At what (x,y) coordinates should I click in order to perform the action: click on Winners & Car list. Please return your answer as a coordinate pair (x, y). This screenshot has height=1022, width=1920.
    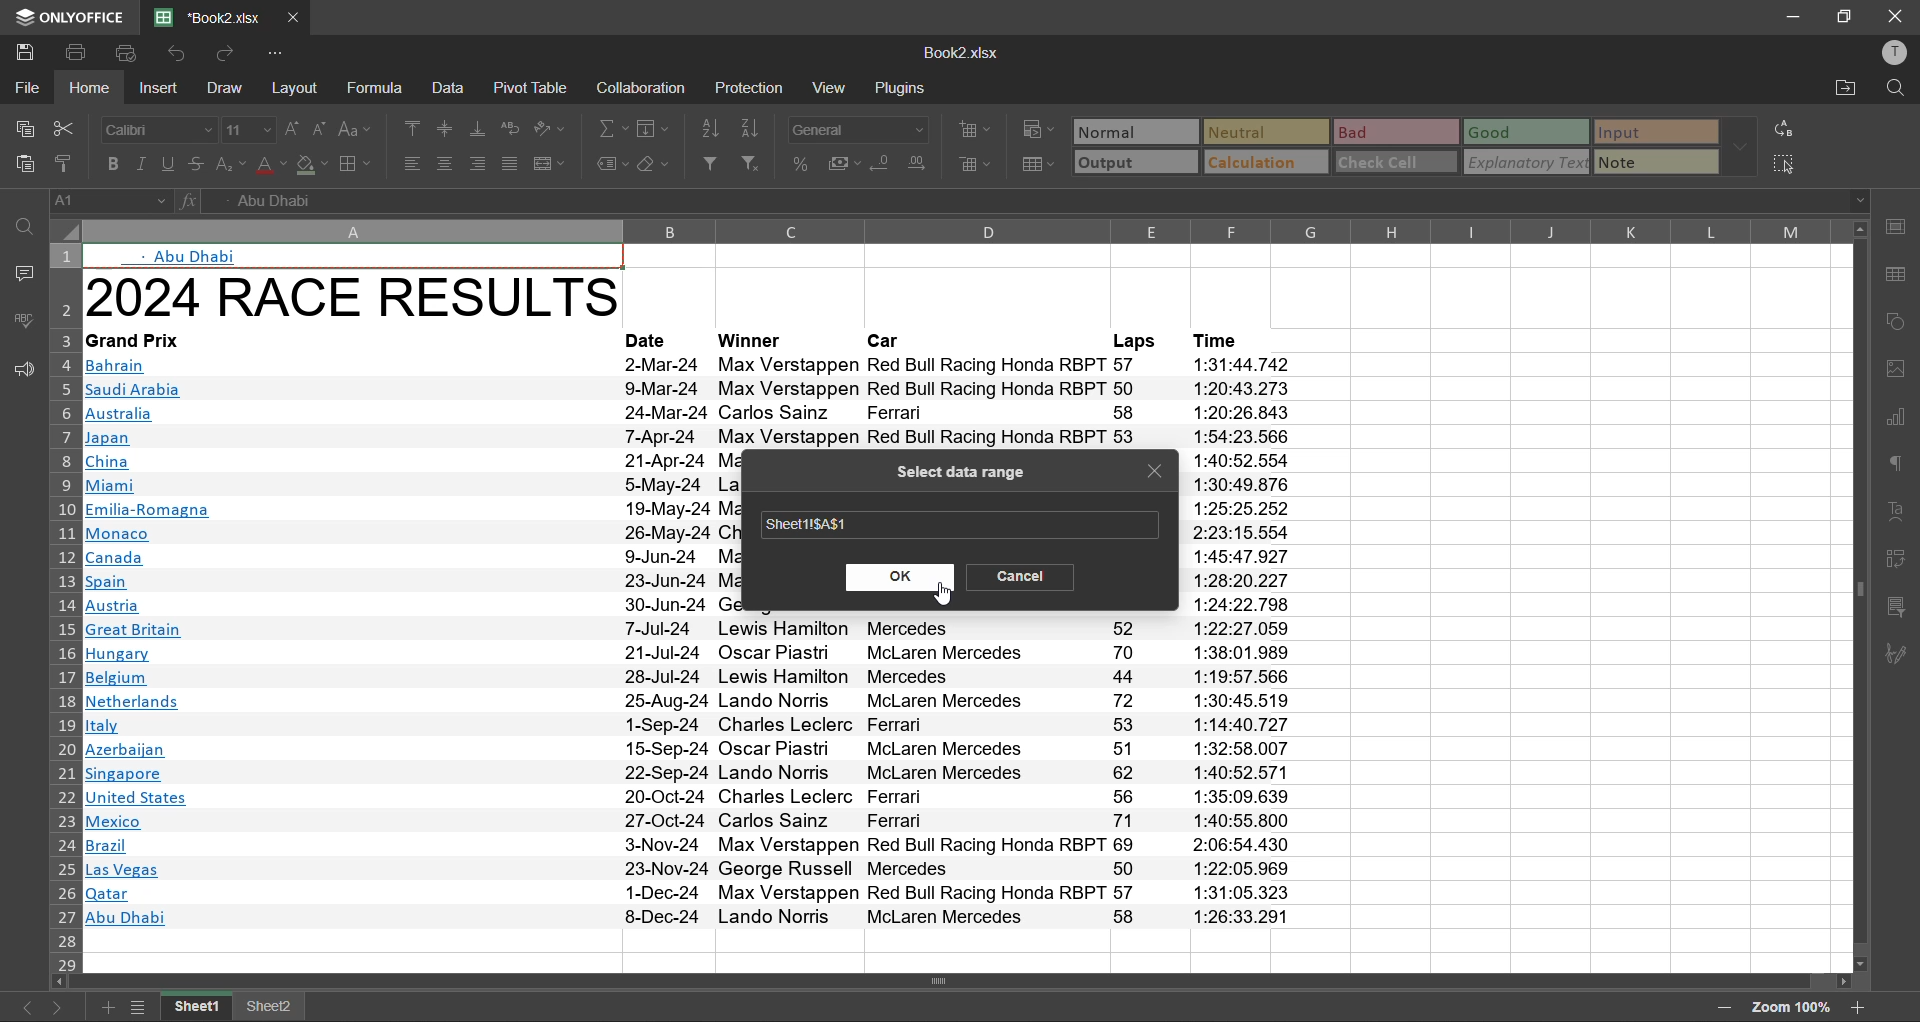
    Looking at the image, I should click on (938, 769).